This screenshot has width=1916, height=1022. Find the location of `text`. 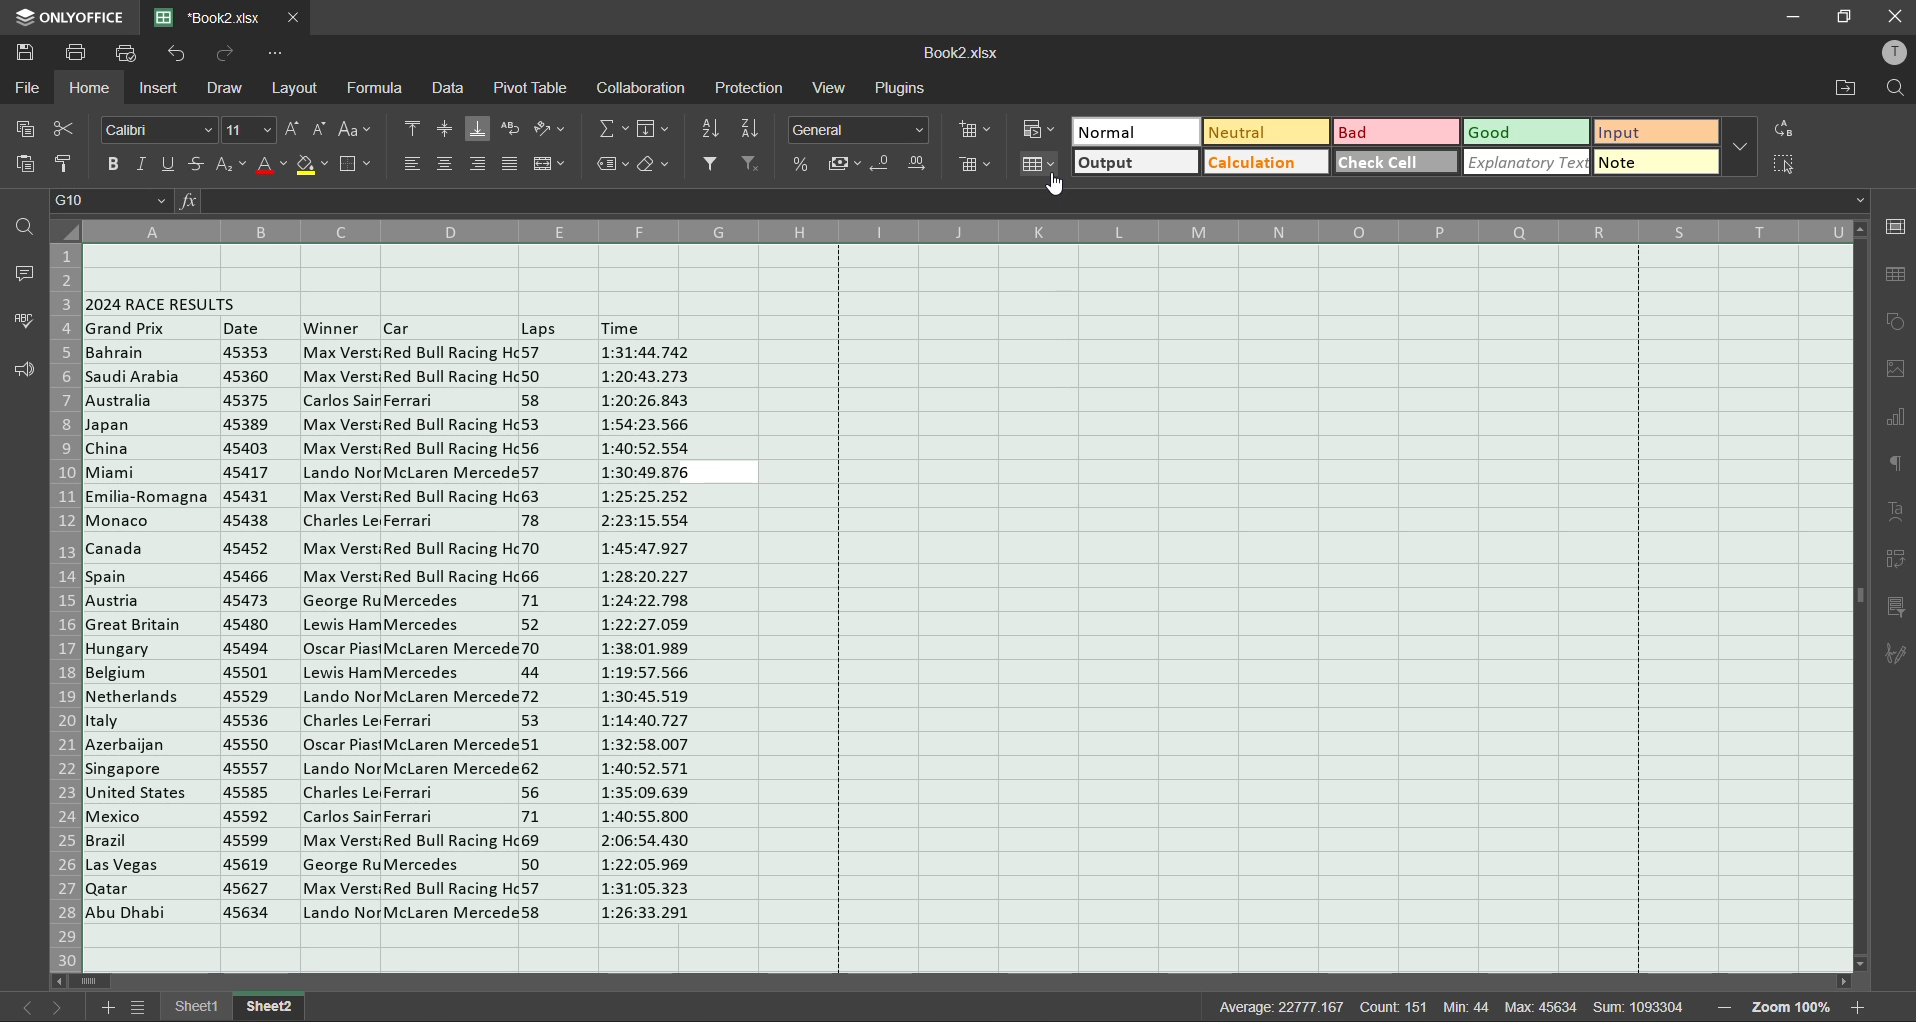

text is located at coordinates (1896, 513).